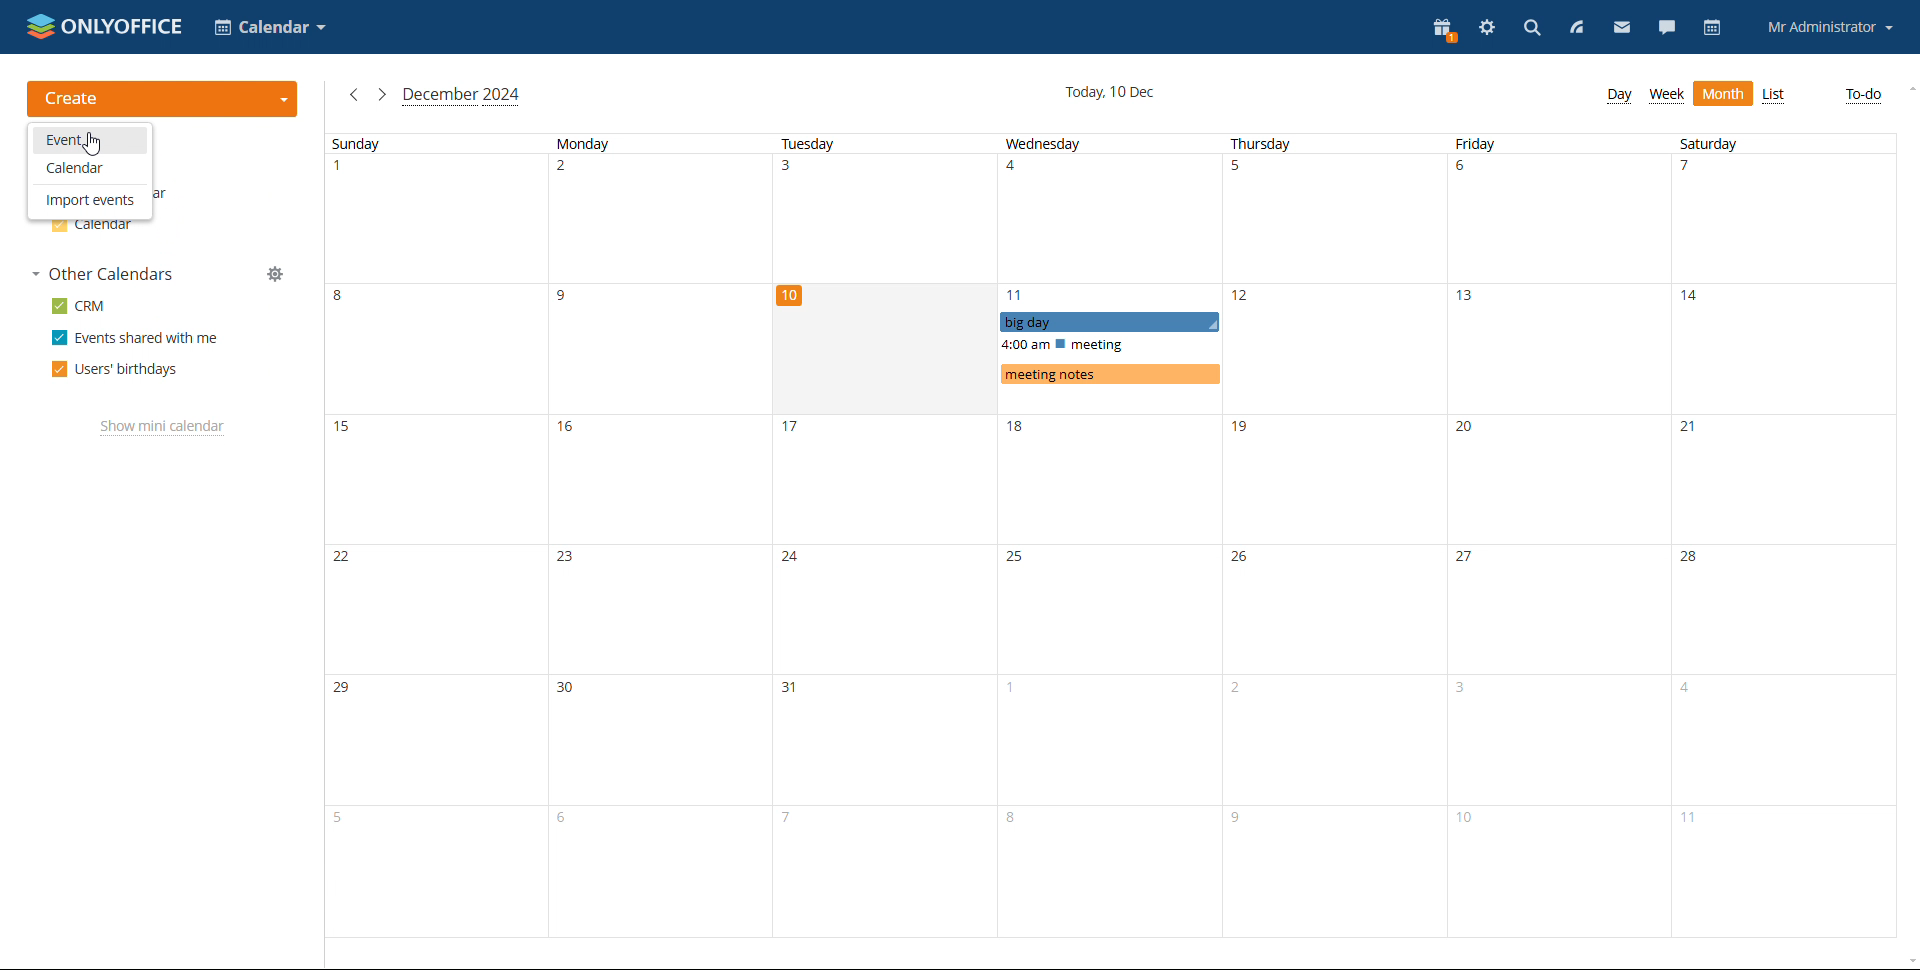 This screenshot has height=970, width=1920. I want to click on users' birthdays, so click(115, 369).